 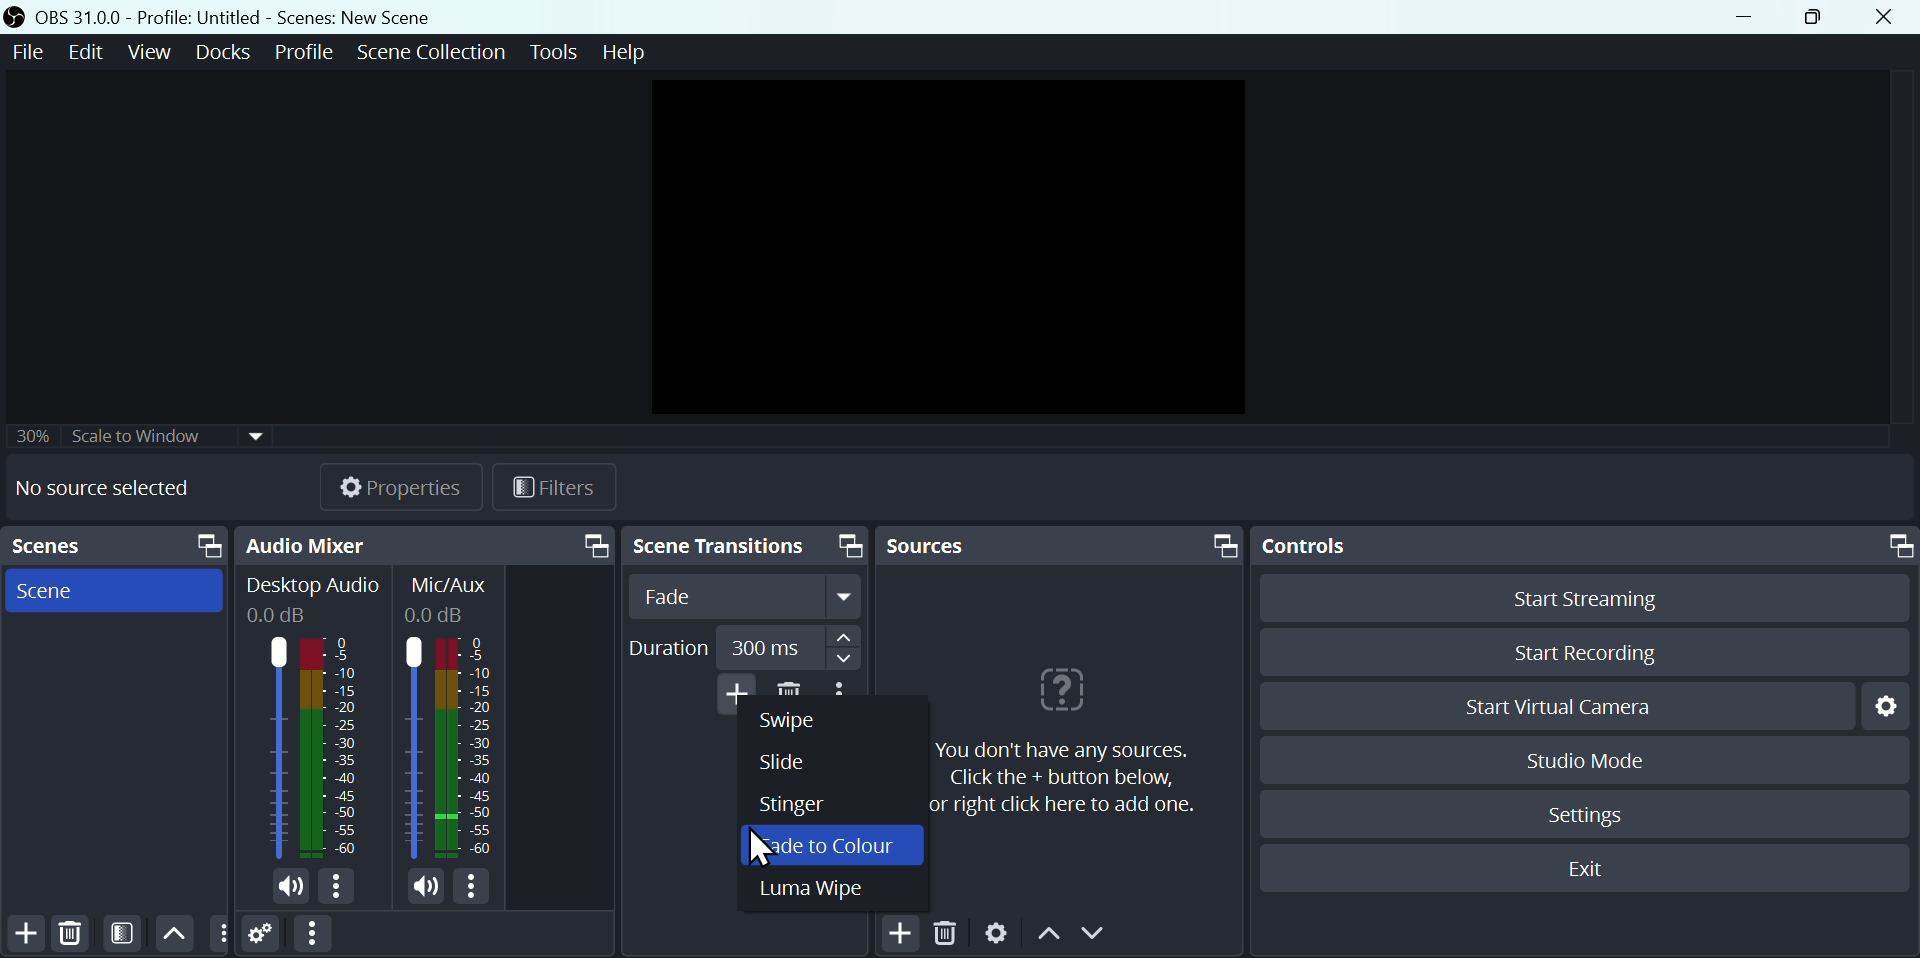 What do you see at coordinates (744, 599) in the screenshot?
I see `fade` at bounding box center [744, 599].